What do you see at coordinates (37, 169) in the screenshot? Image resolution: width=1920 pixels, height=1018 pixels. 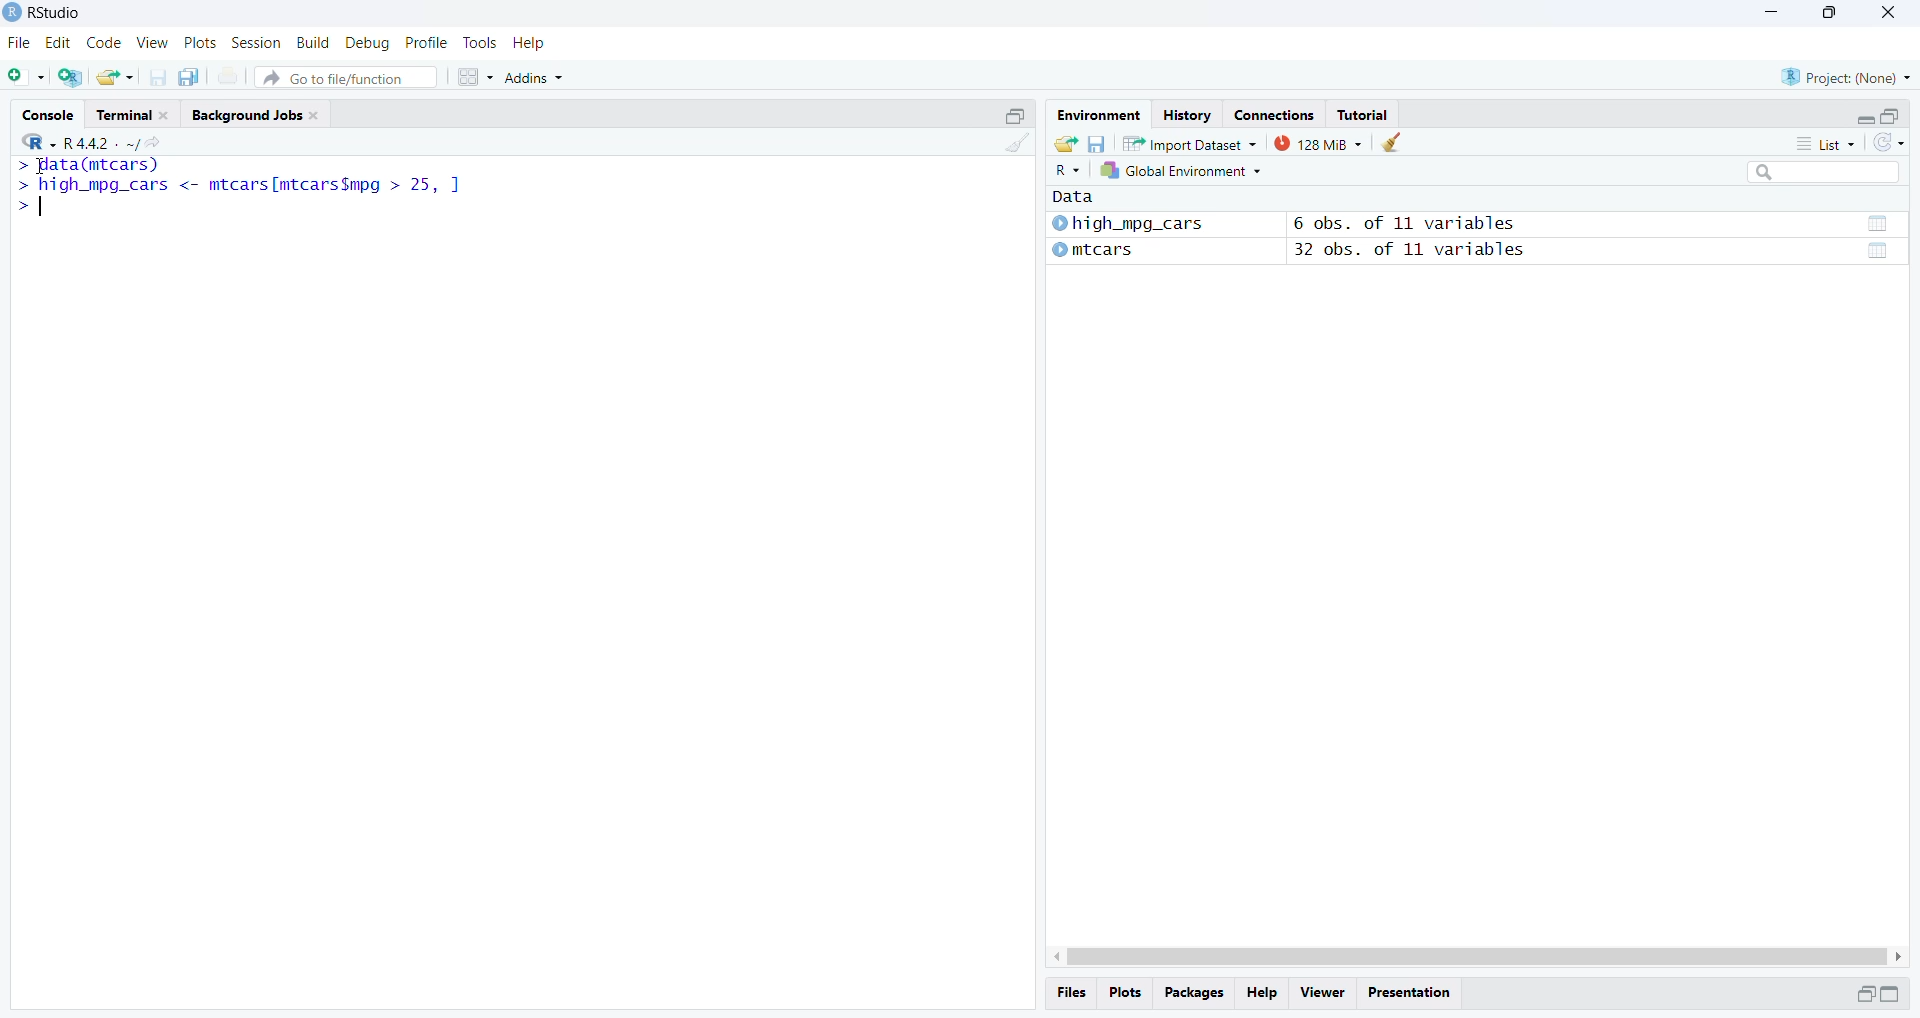 I see `cursor` at bounding box center [37, 169].